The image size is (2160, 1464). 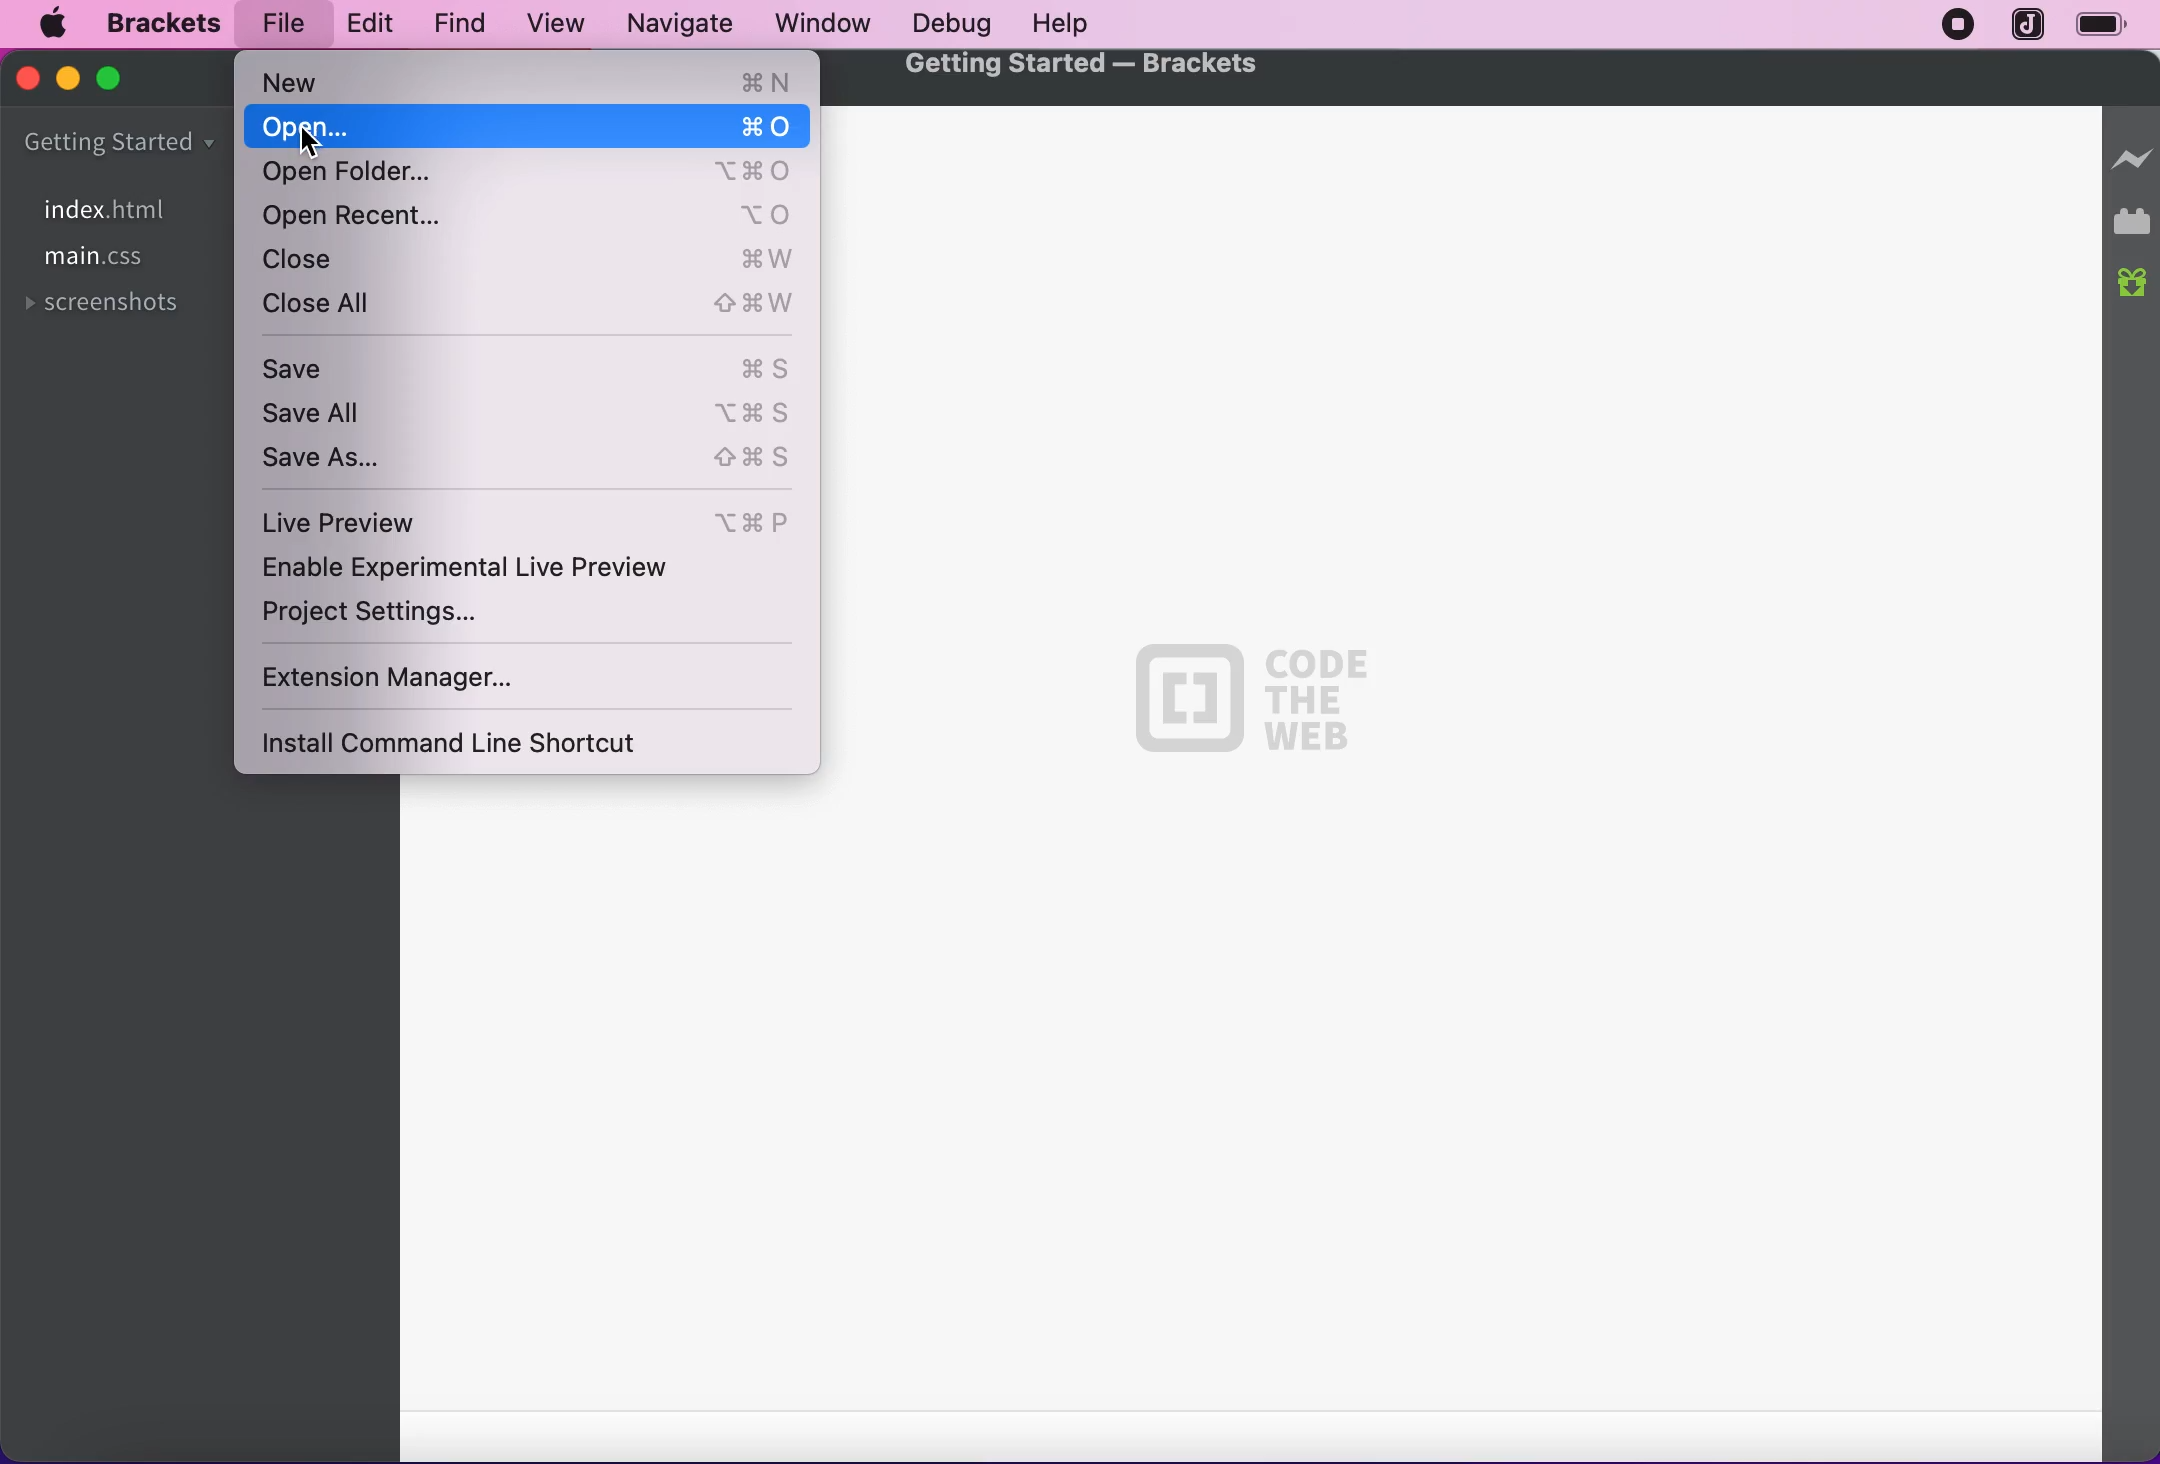 I want to click on help, so click(x=1061, y=25).